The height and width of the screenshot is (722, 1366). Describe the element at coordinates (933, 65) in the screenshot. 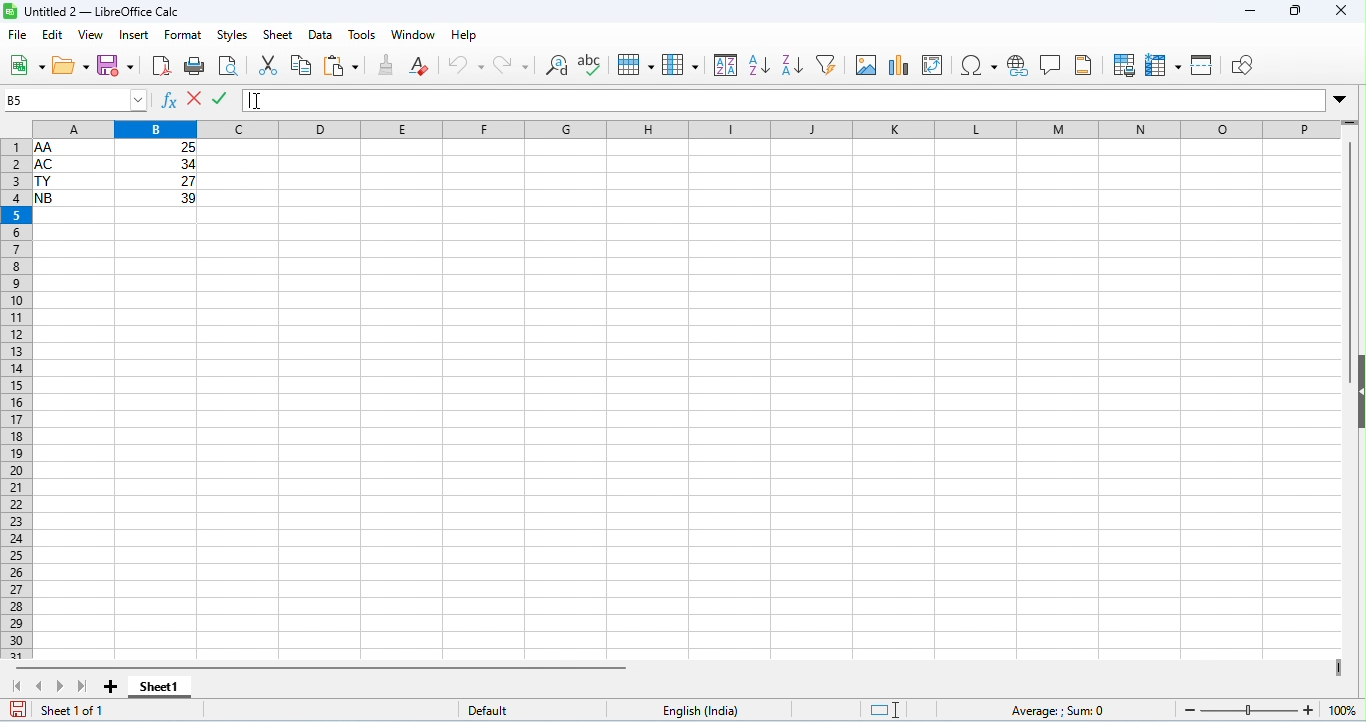

I see `insert / add pivot table` at that location.